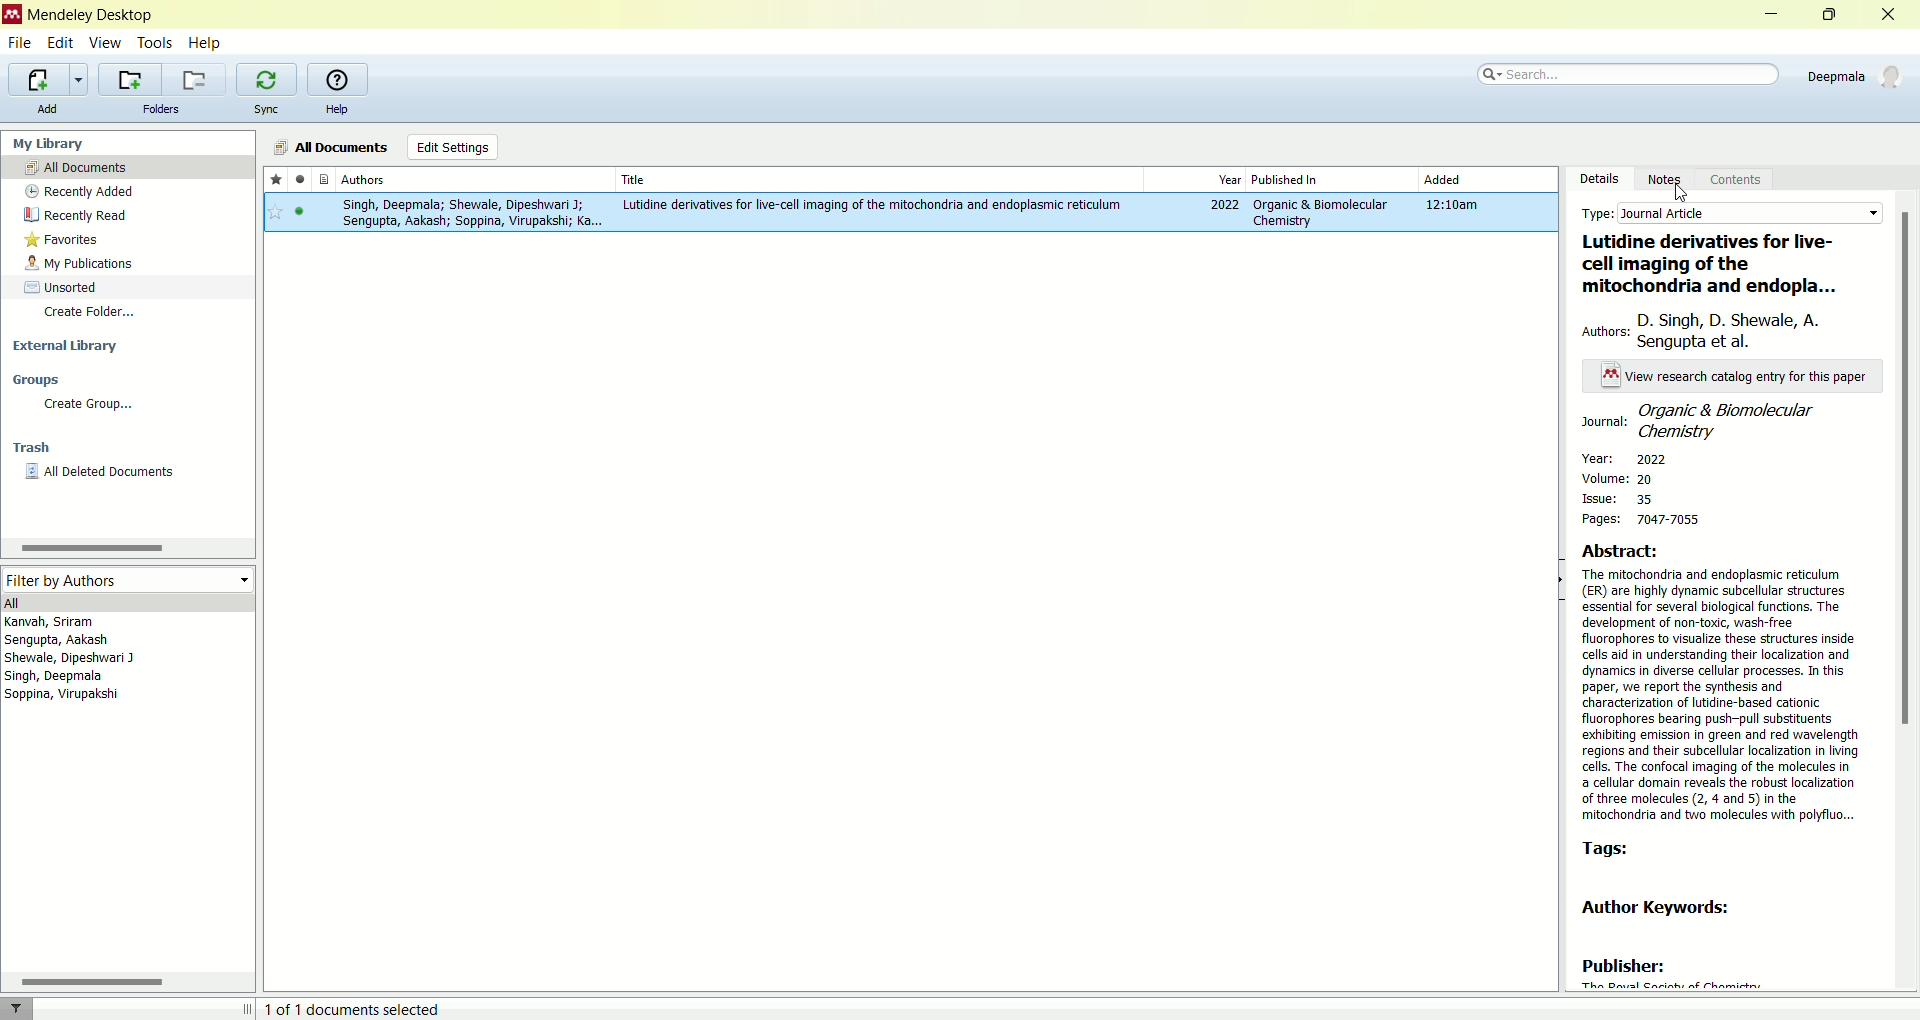 The image size is (1920, 1020). I want to click on sync, so click(267, 108).